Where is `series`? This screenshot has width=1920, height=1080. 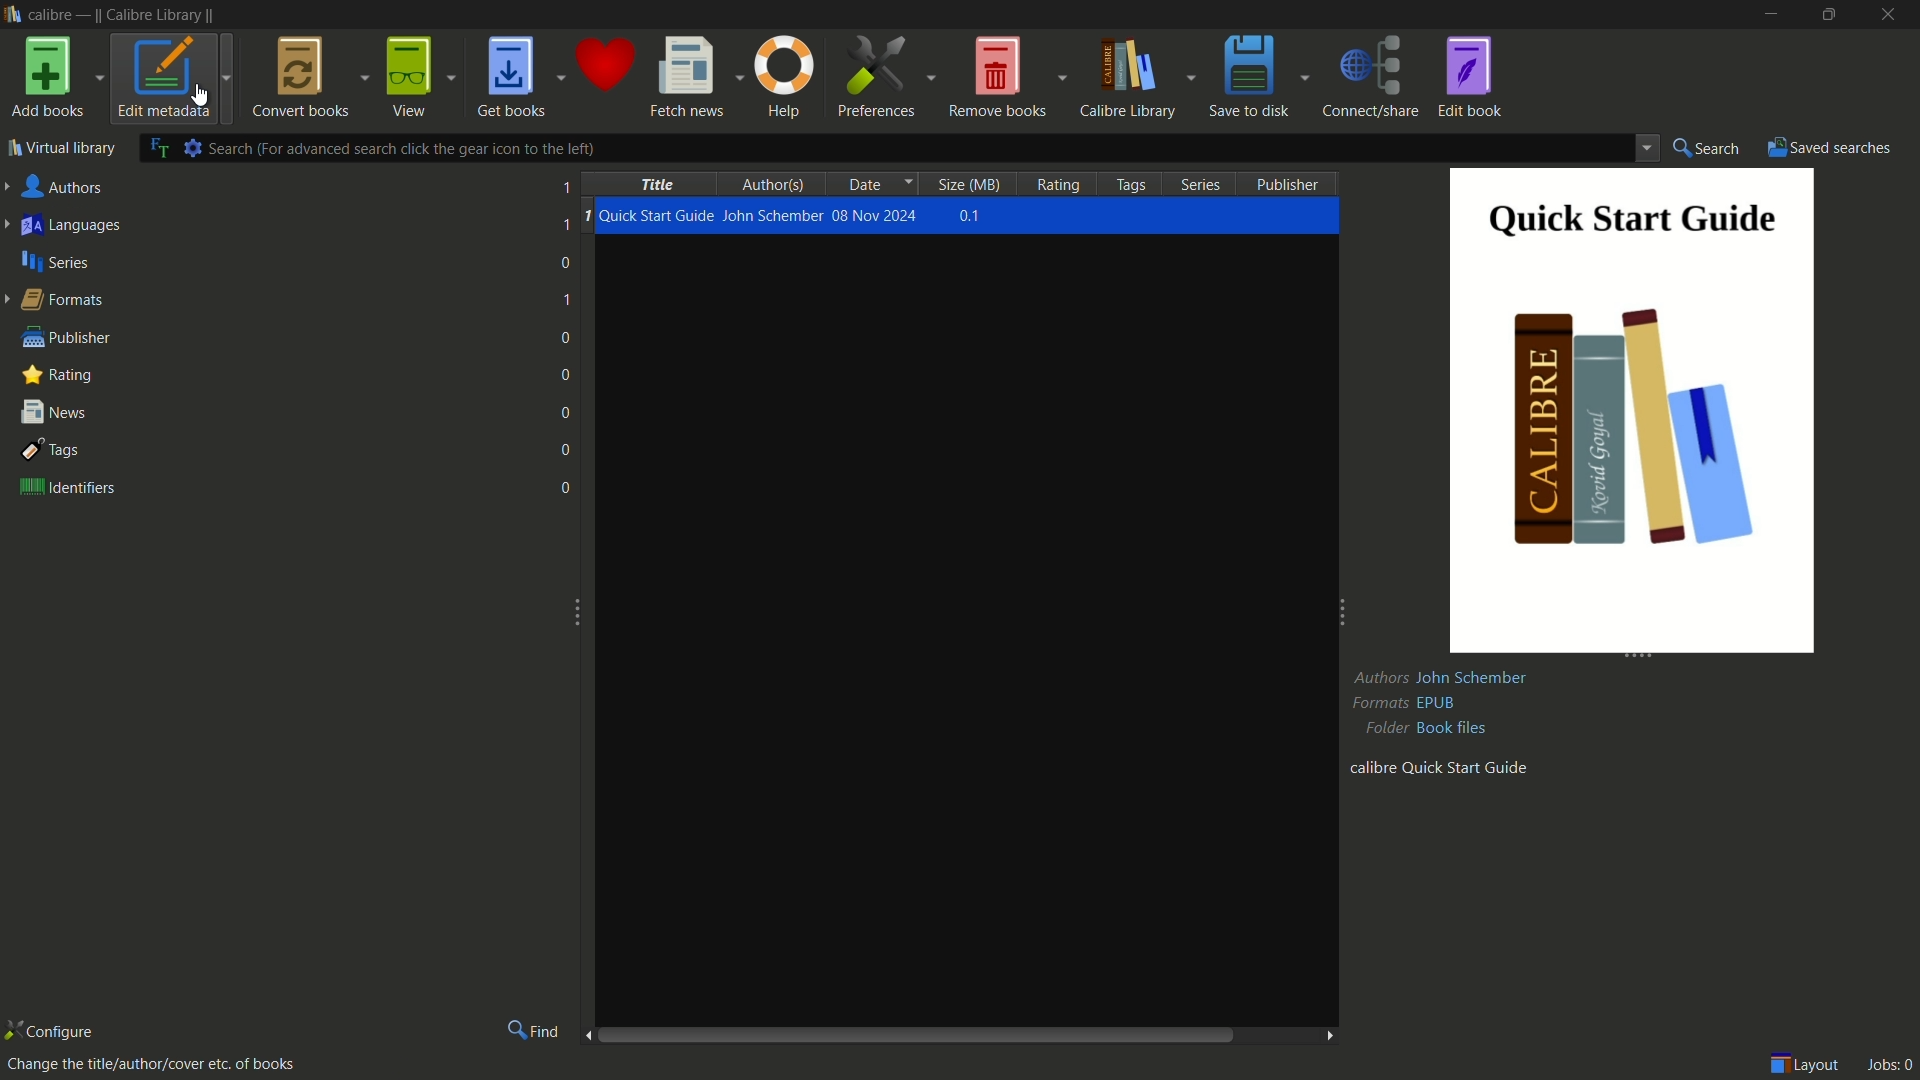 series is located at coordinates (1200, 184).